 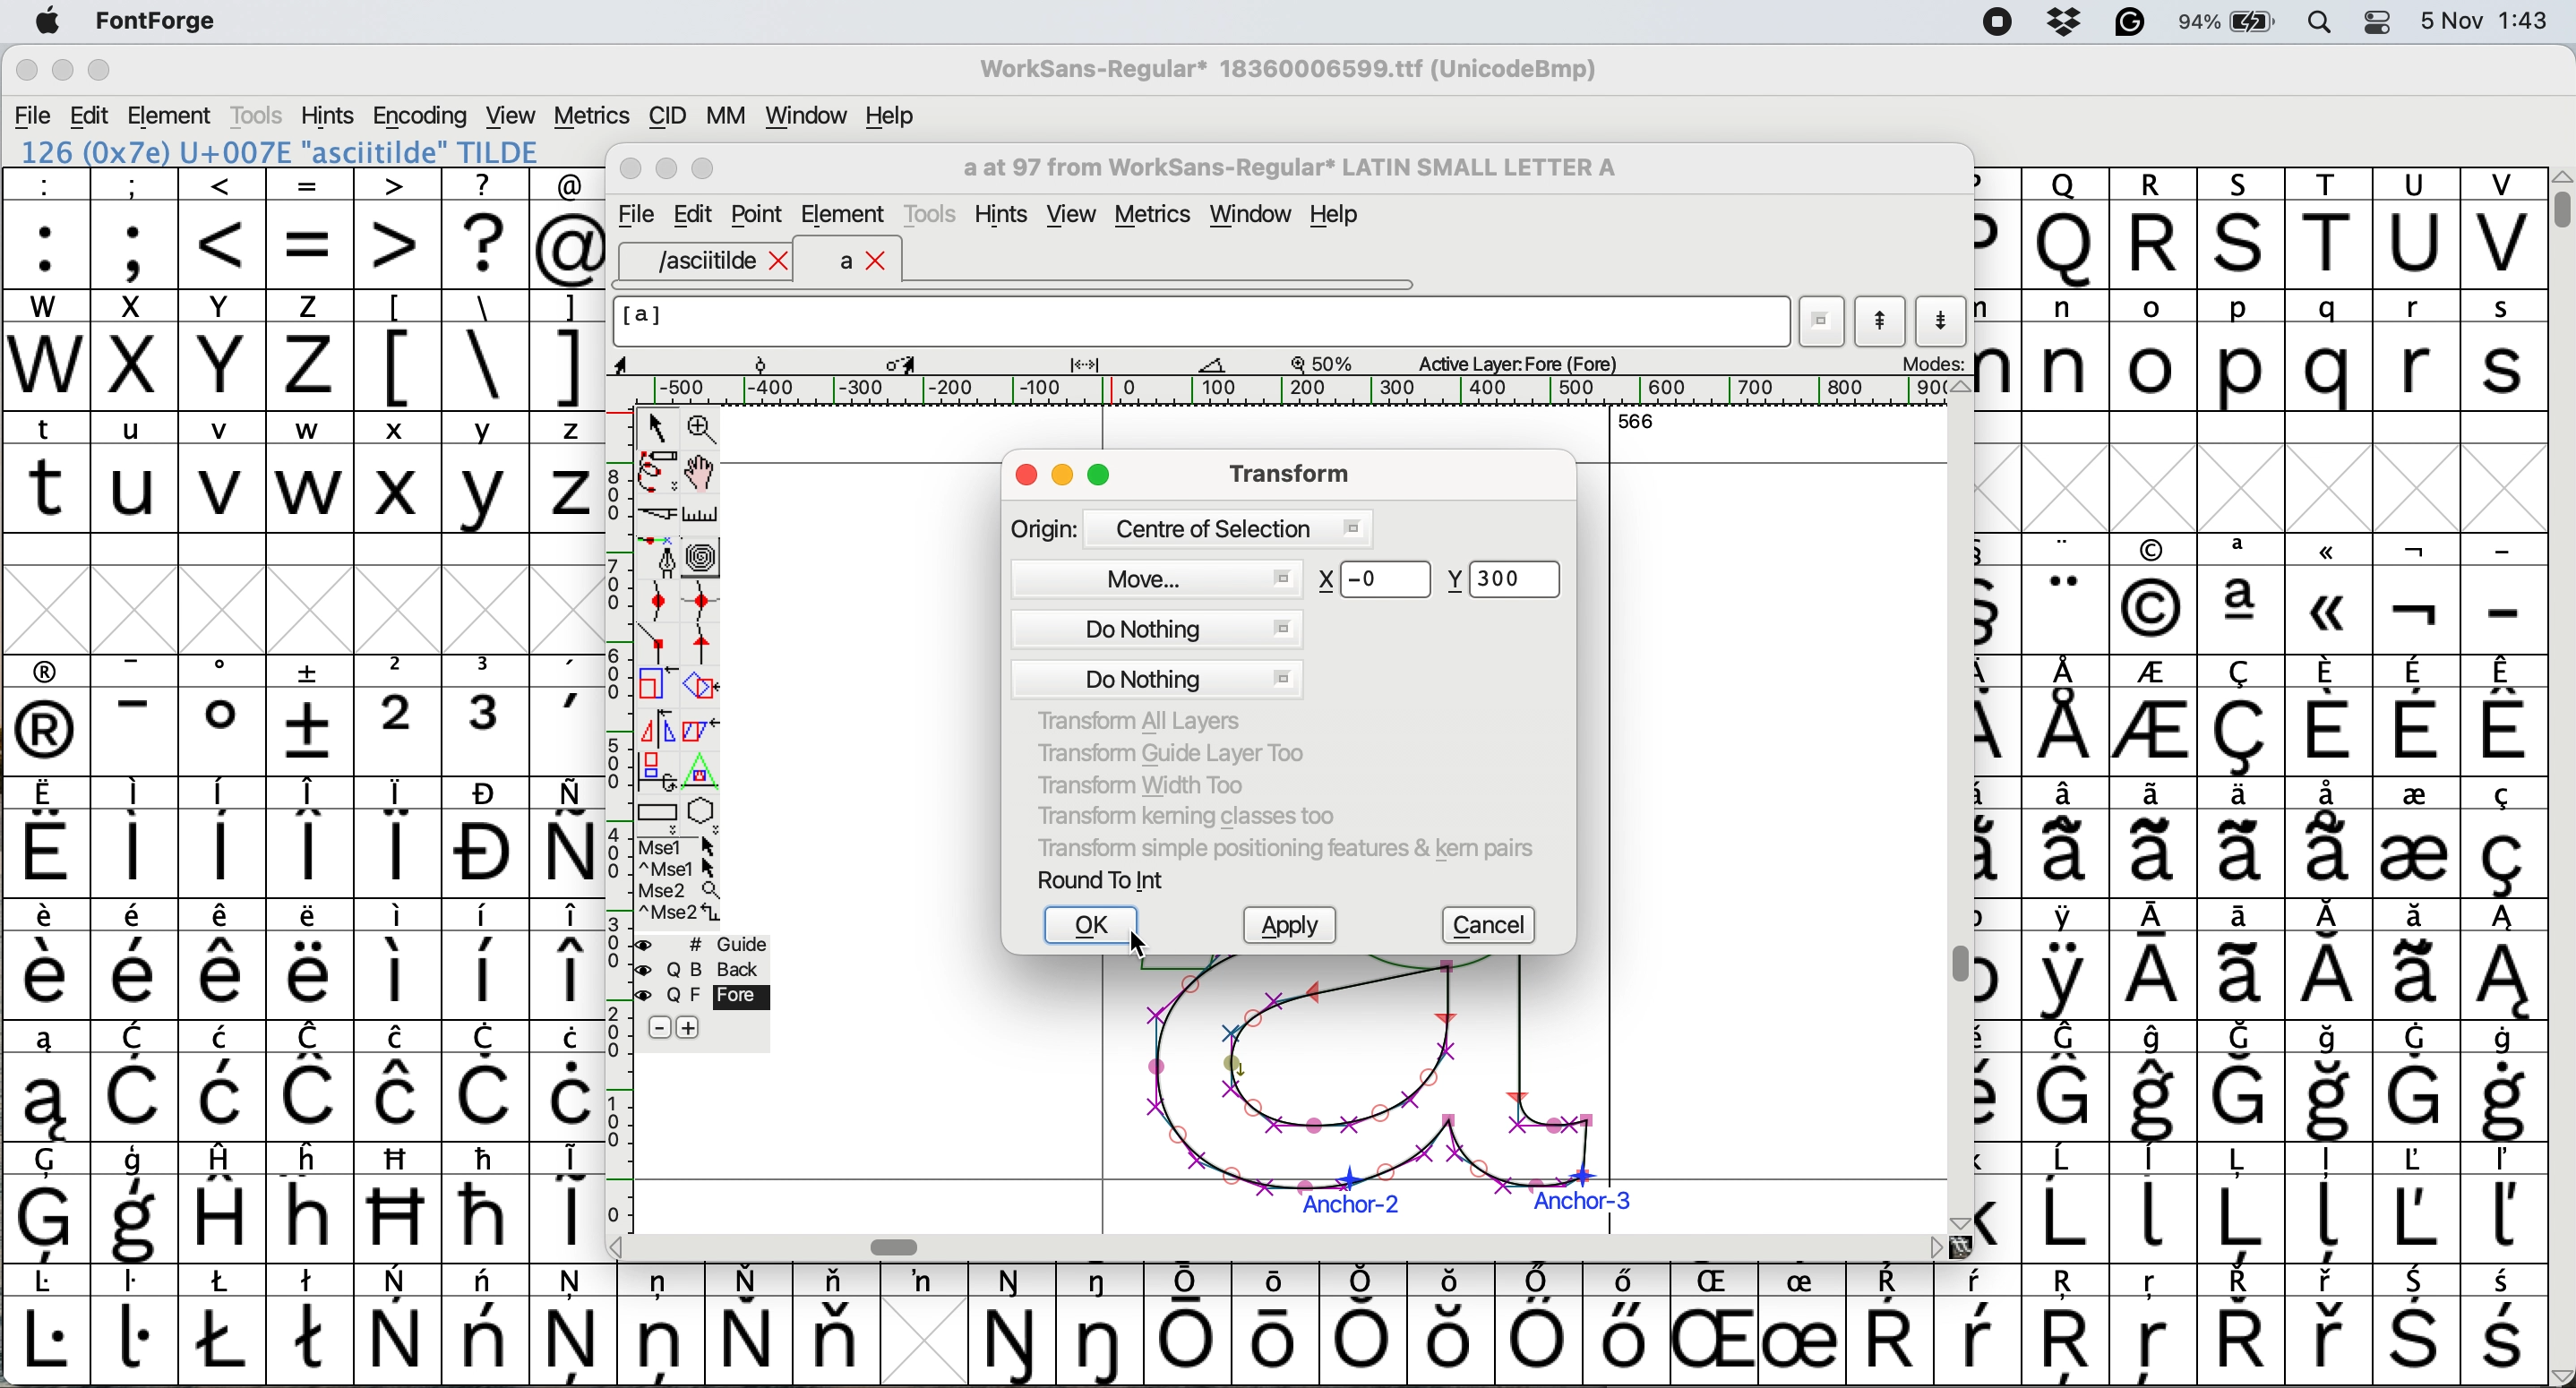 I want to click on symbol, so click(x=141, y=1083).